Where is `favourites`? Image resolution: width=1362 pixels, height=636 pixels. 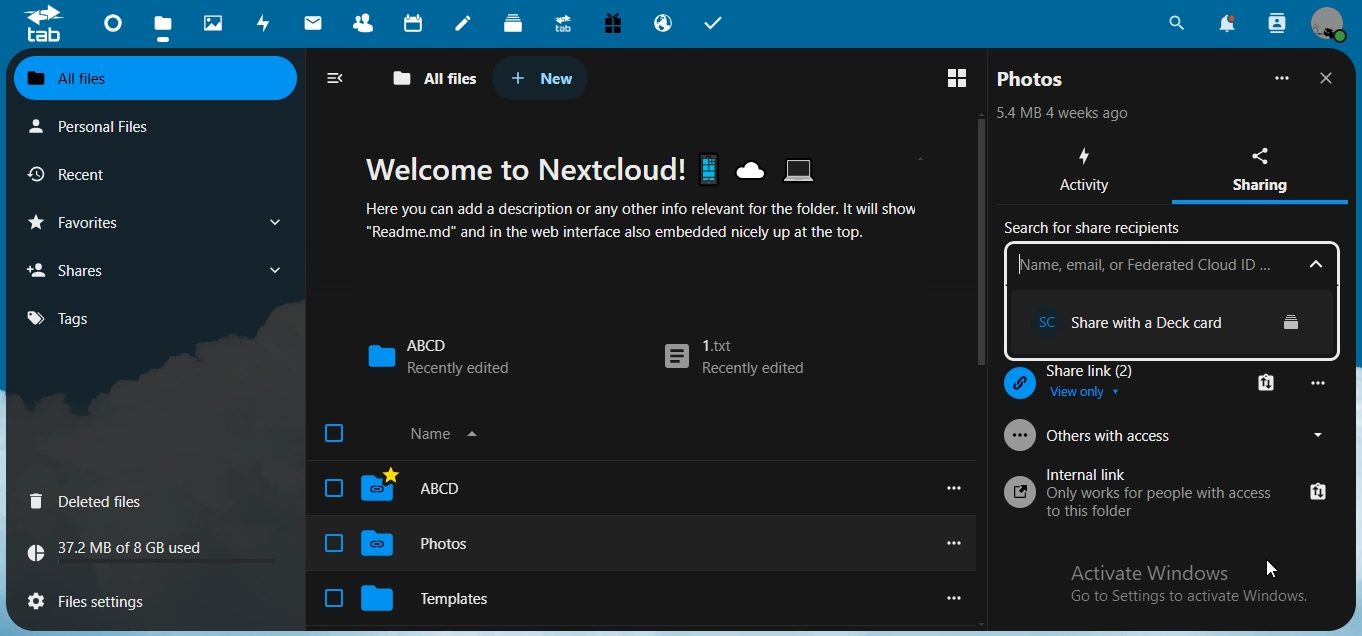 favourites is located at coordinates (152, 222).